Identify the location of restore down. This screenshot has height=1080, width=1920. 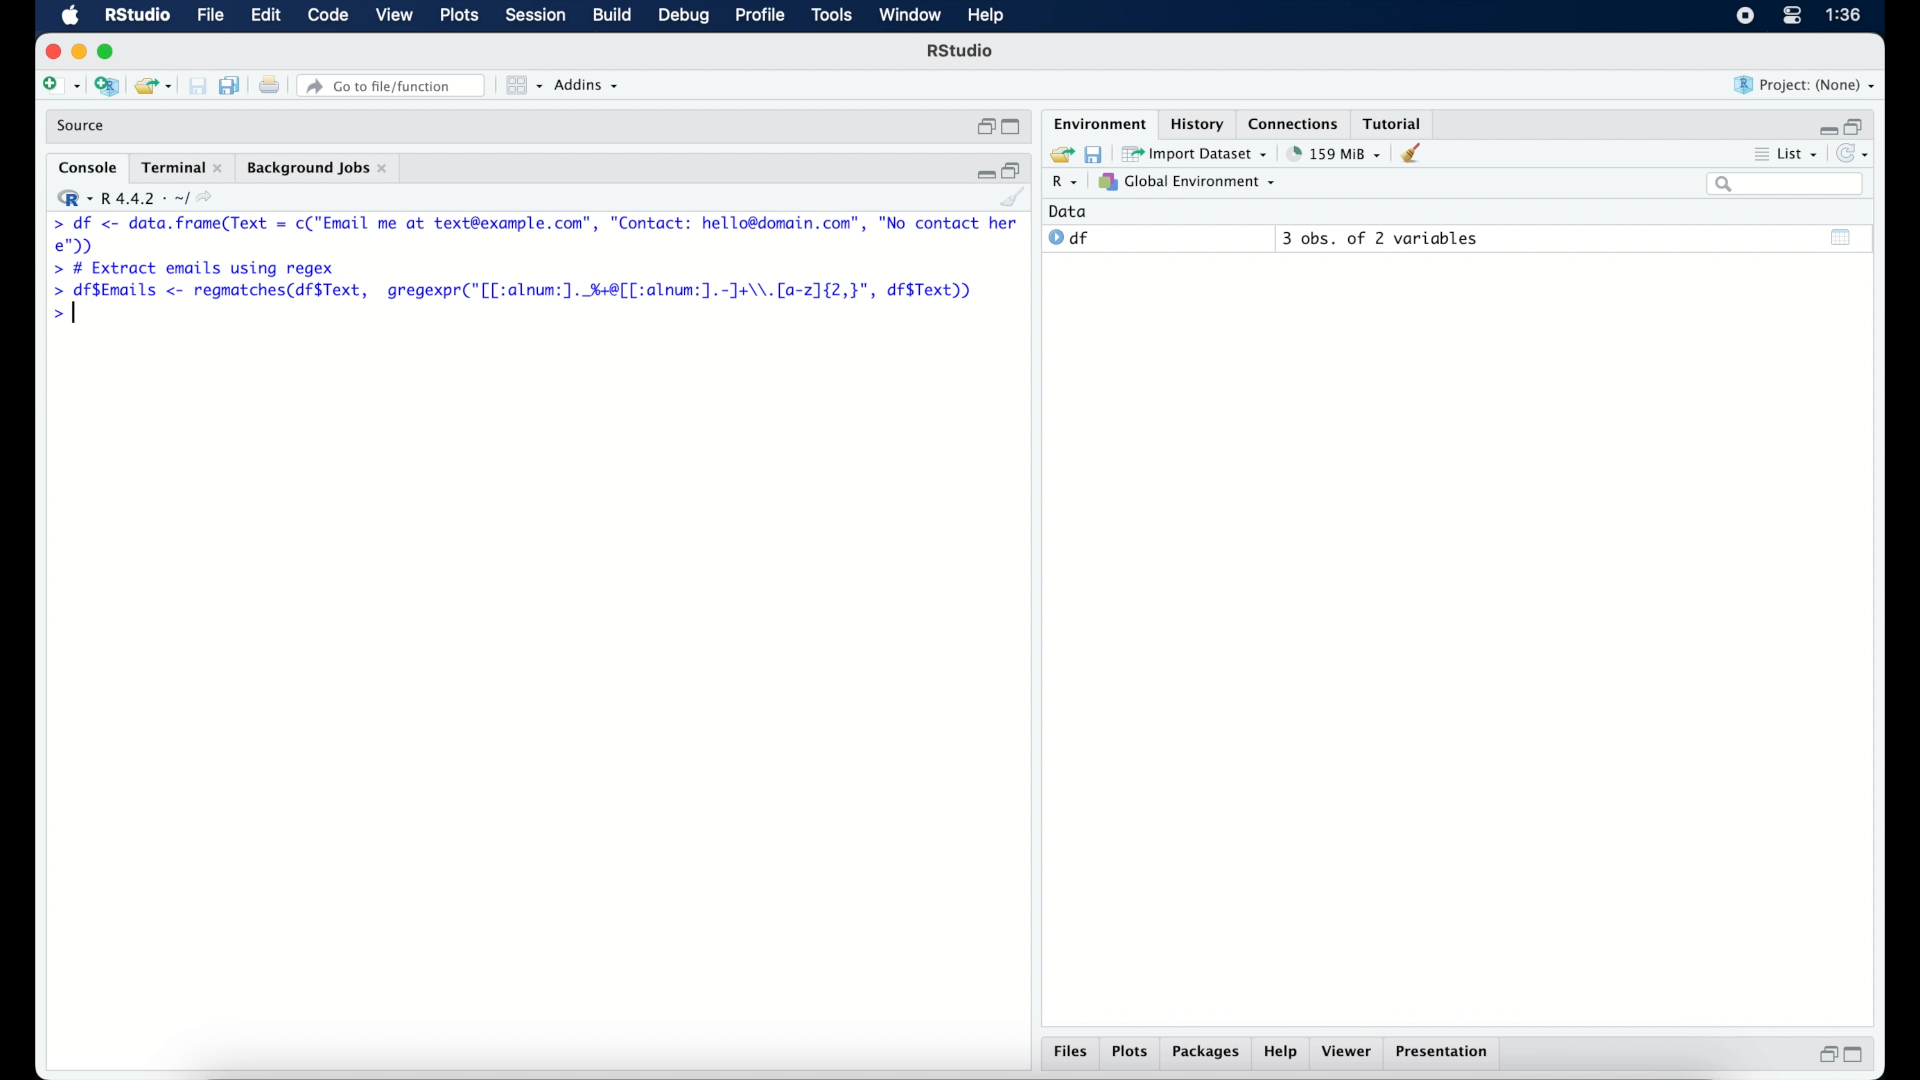
(1862, 126).